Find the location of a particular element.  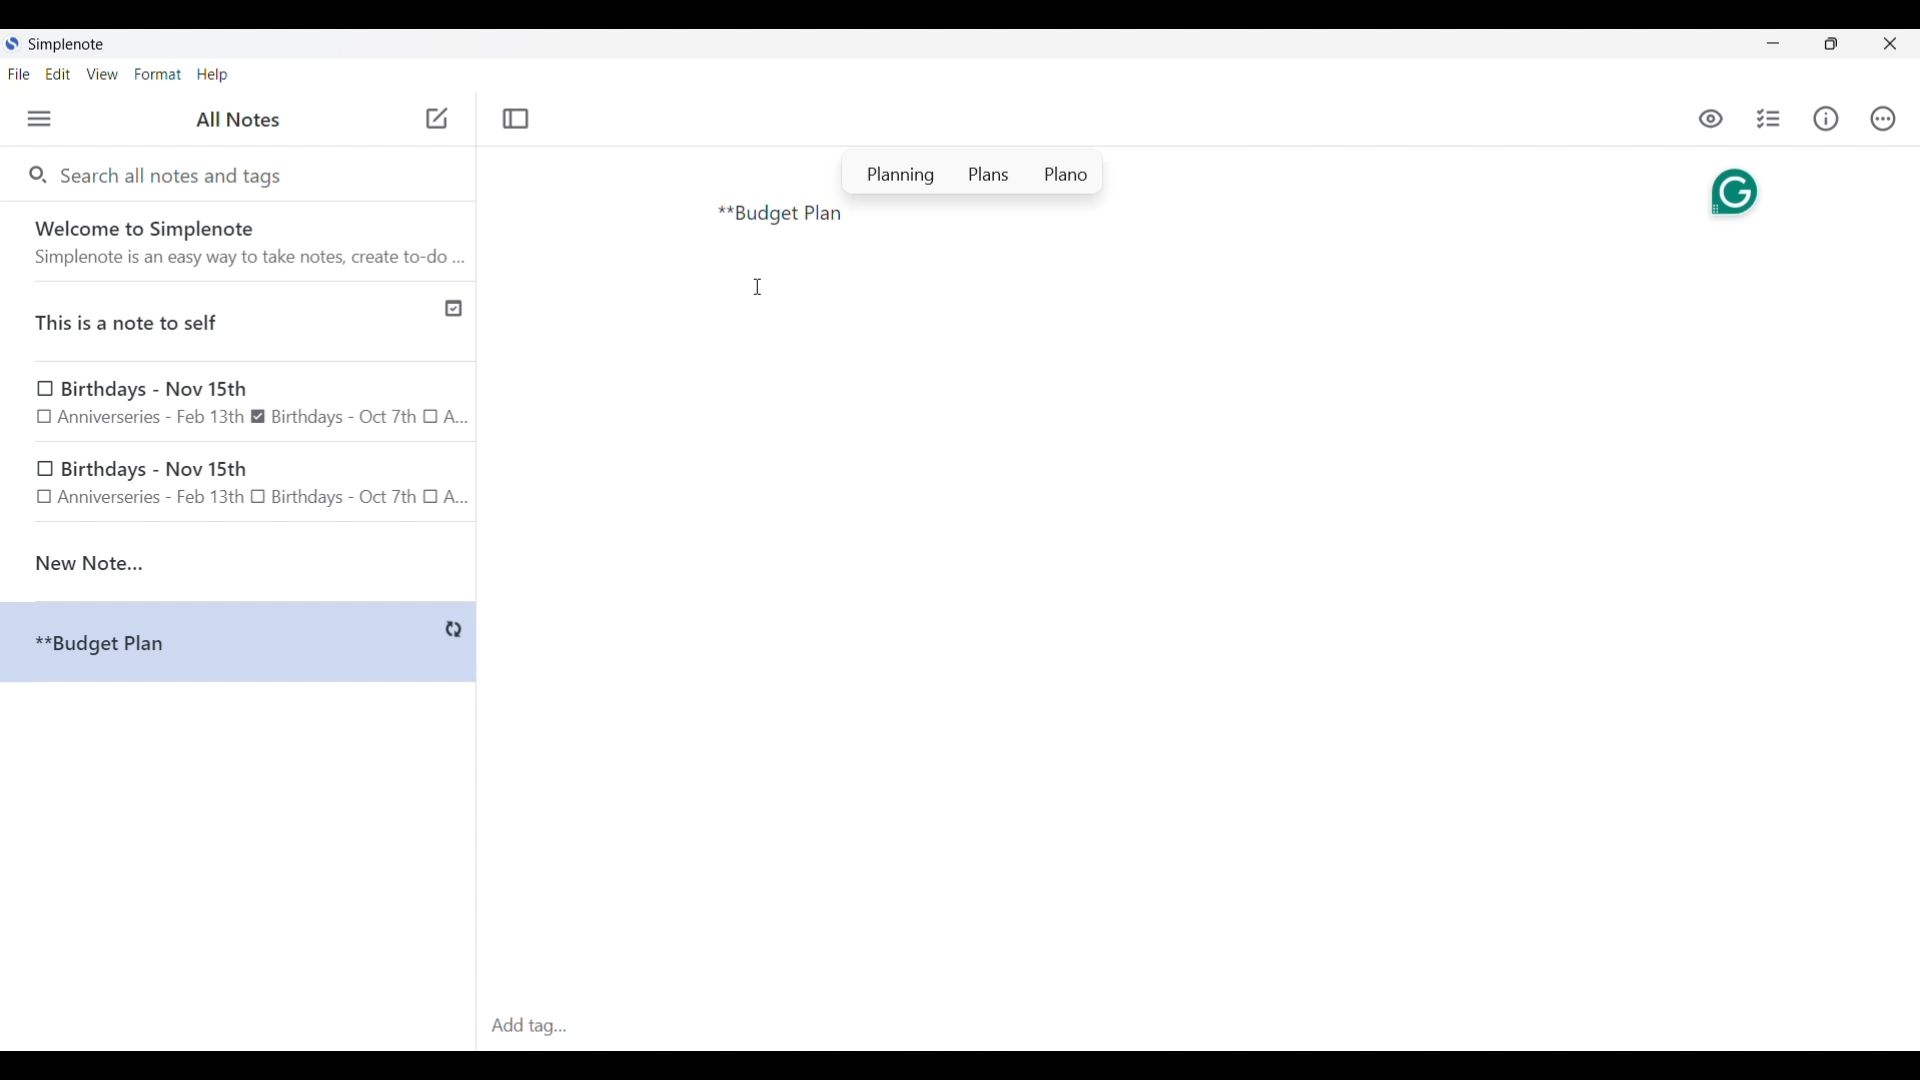

Grammarly extension activated is located at coordinates (1732, 189).